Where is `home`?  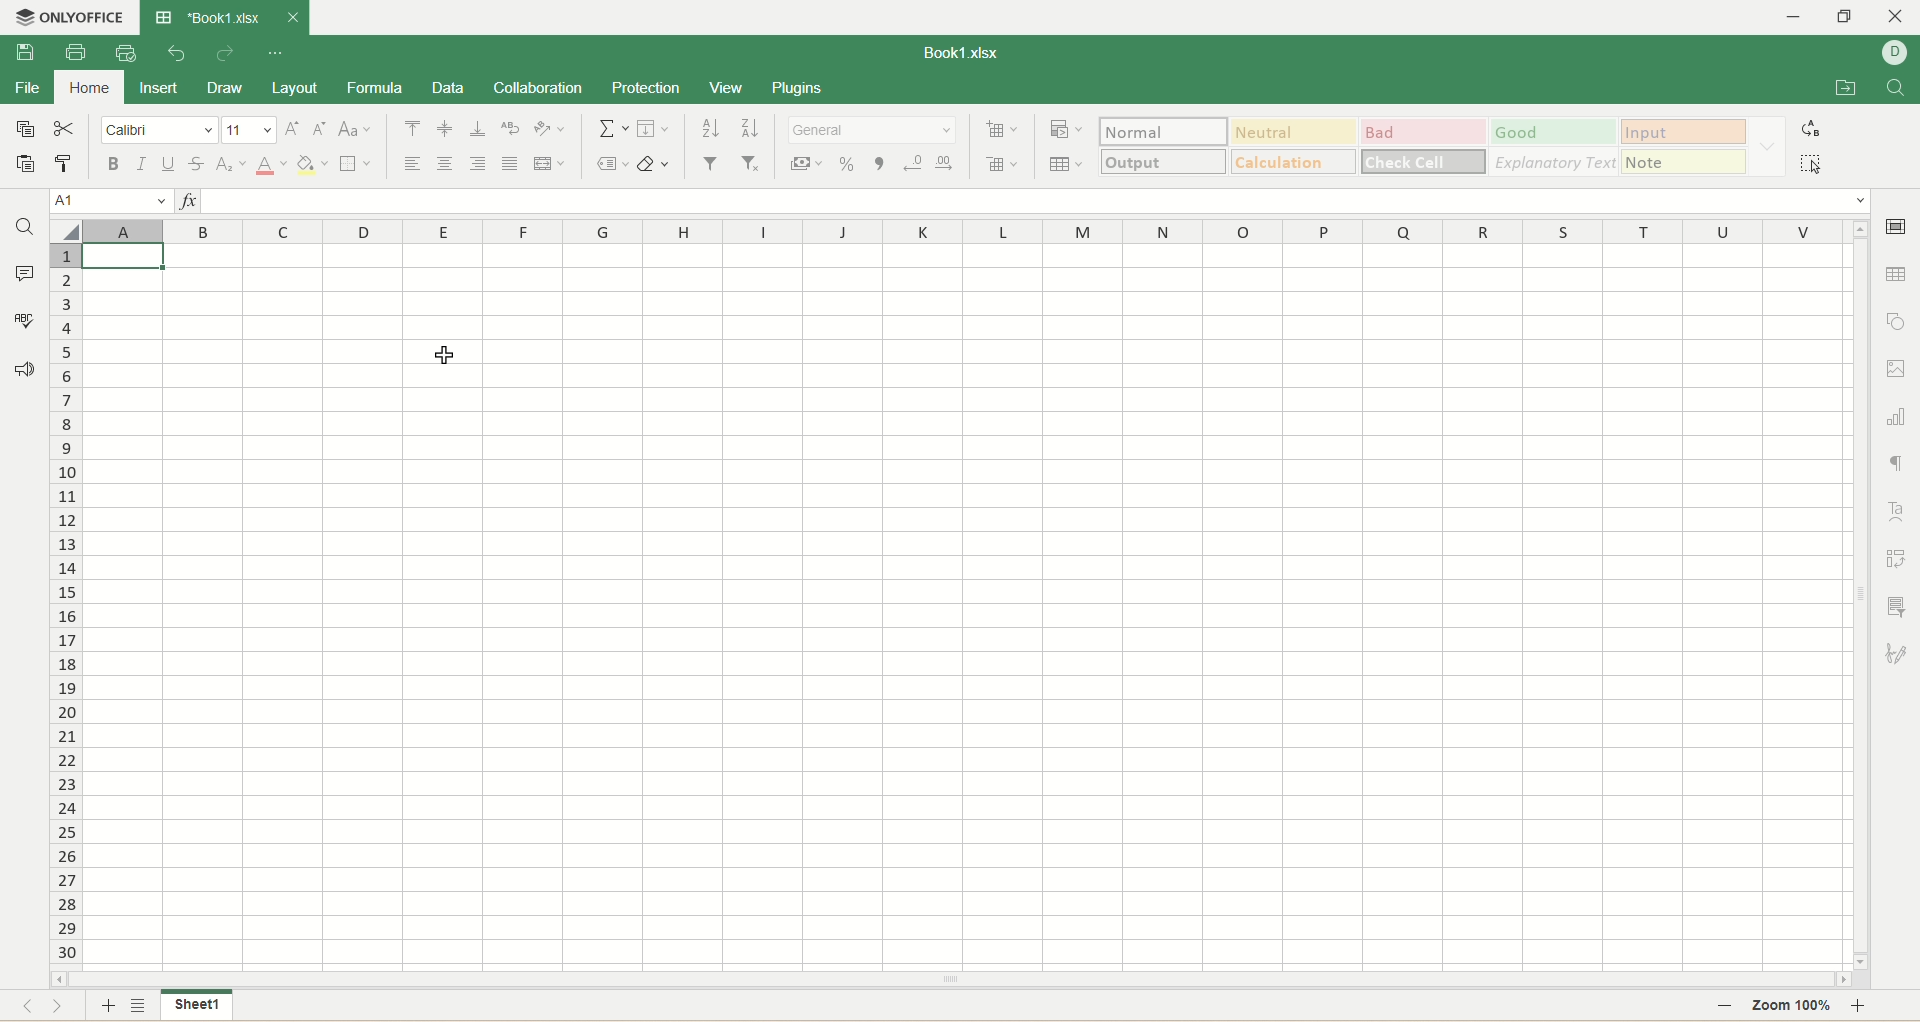
home is located at coordinates (86, 88).